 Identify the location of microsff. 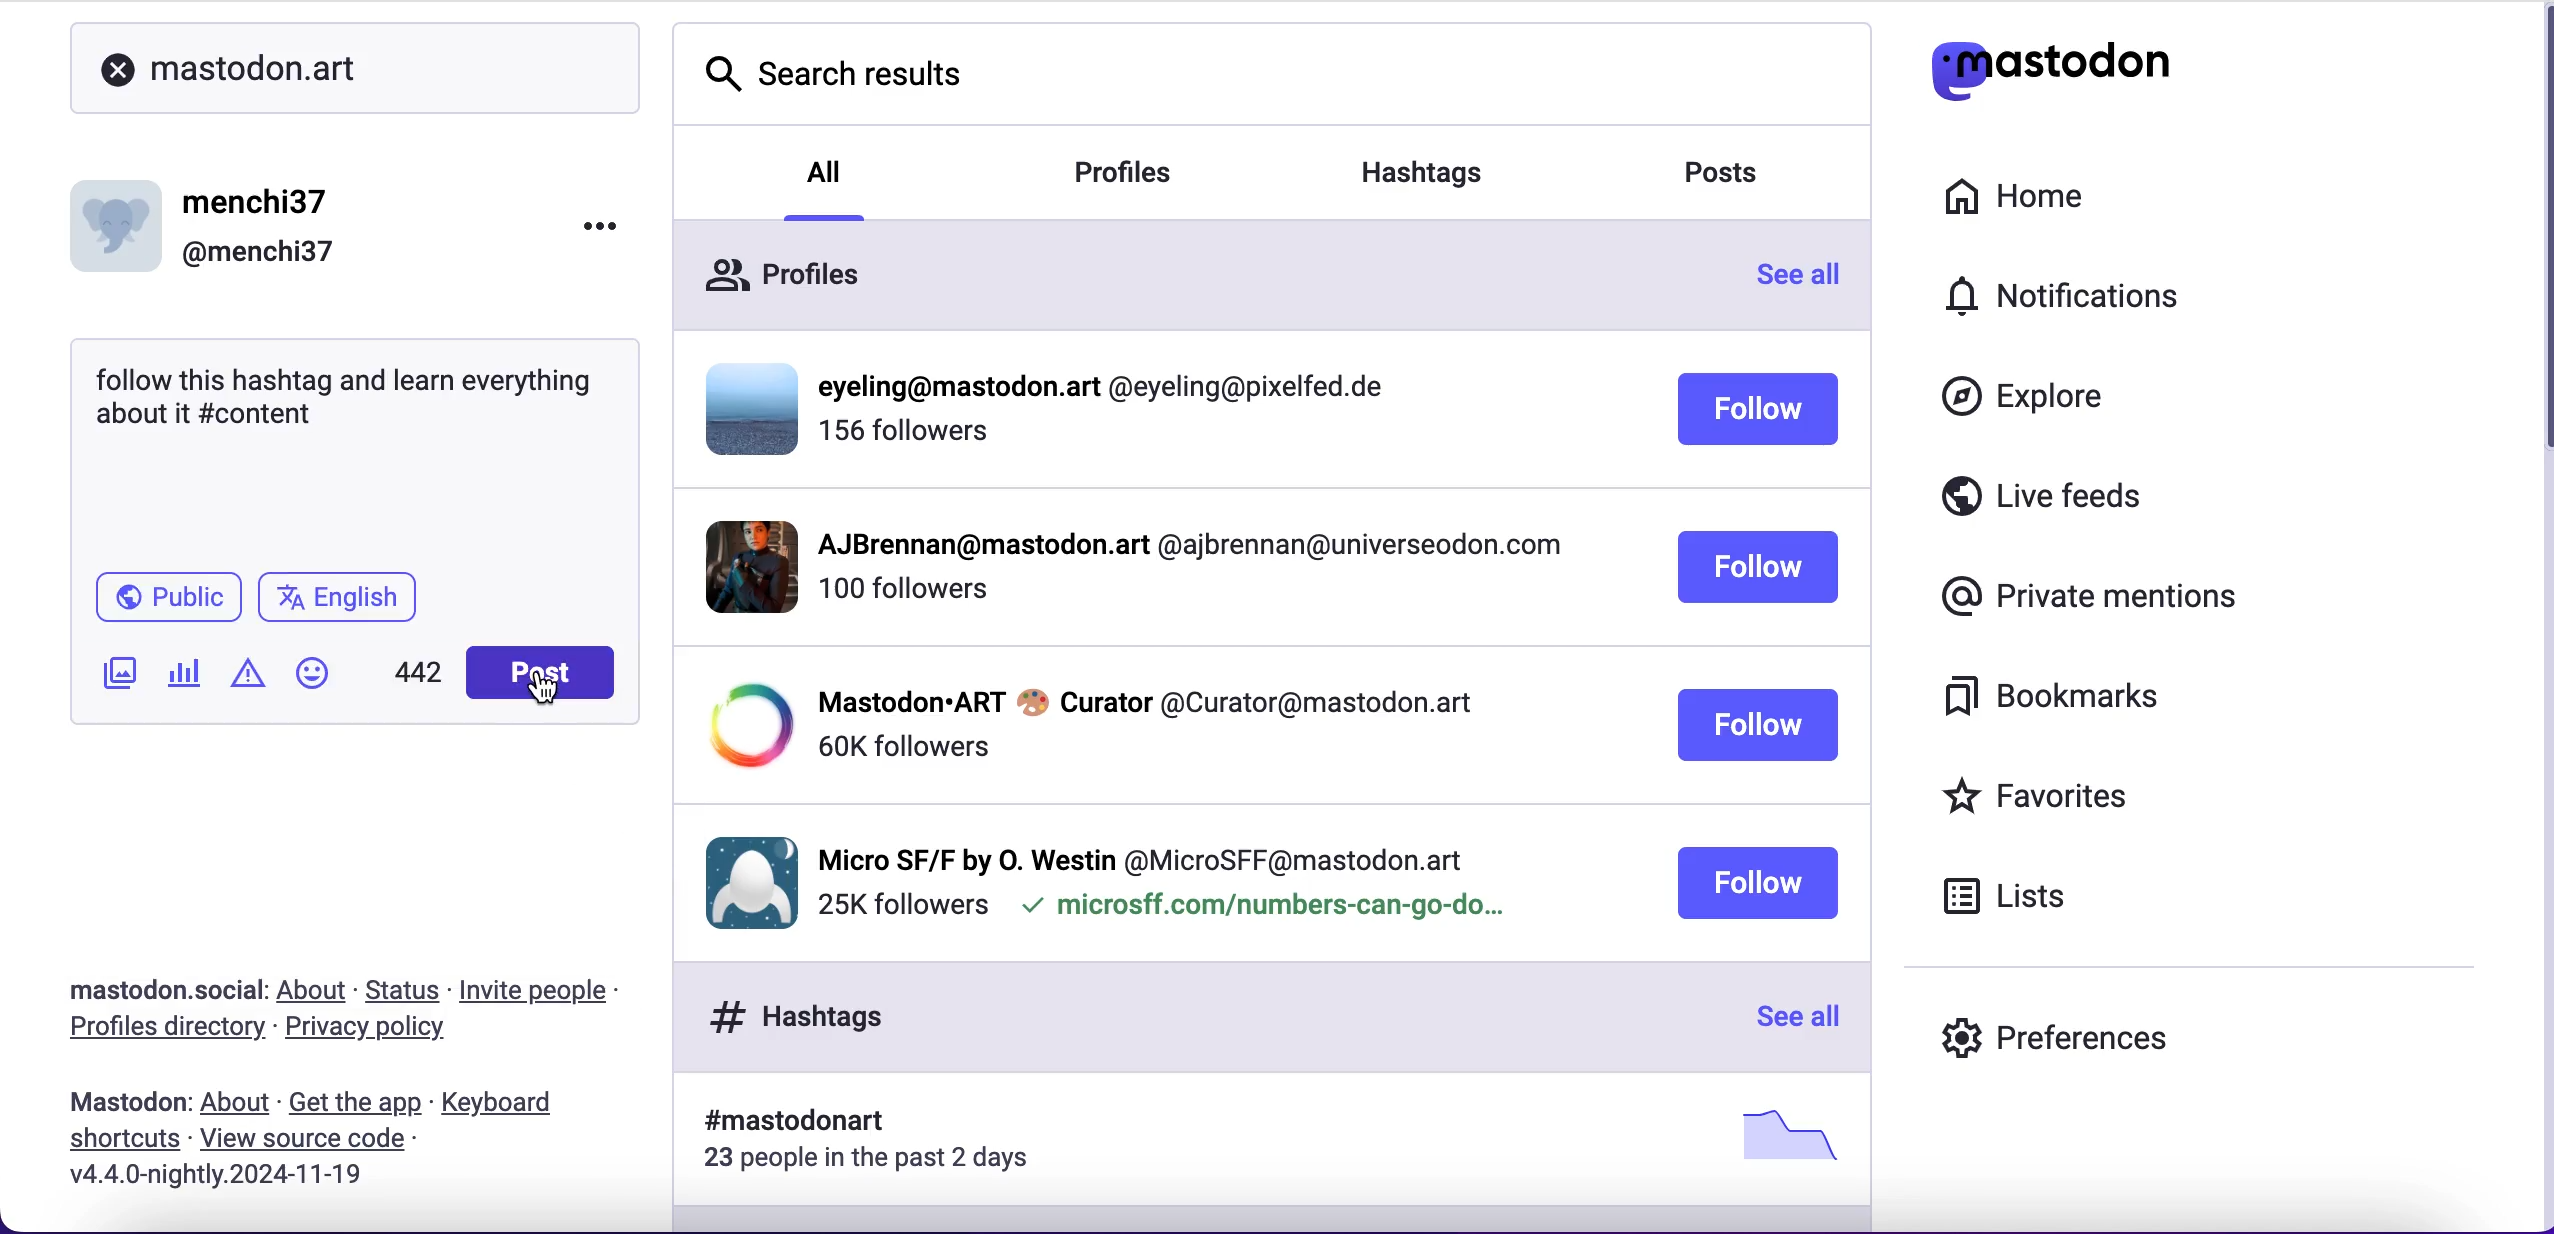
(1260, 910).